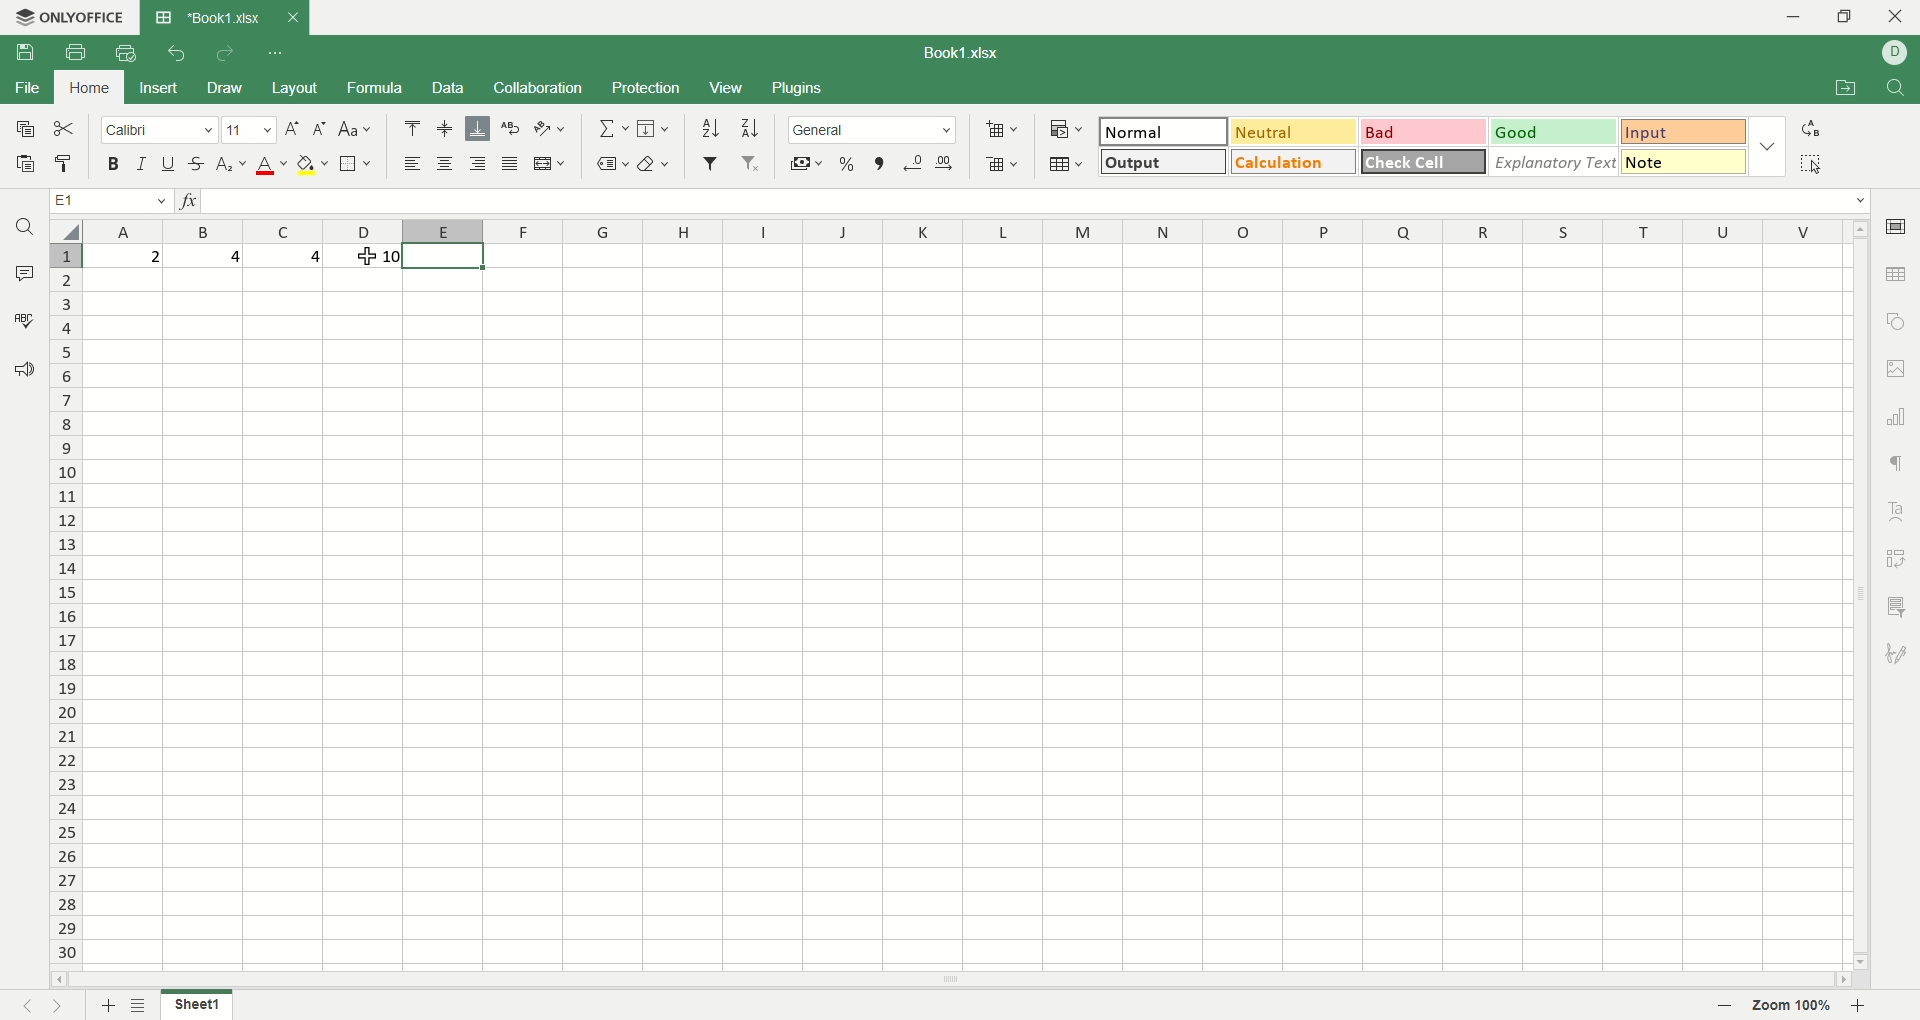 The image size is (1920, 1020). Describe the element at coordinates (969, 231) in the screenshot. I see `column` at that location.